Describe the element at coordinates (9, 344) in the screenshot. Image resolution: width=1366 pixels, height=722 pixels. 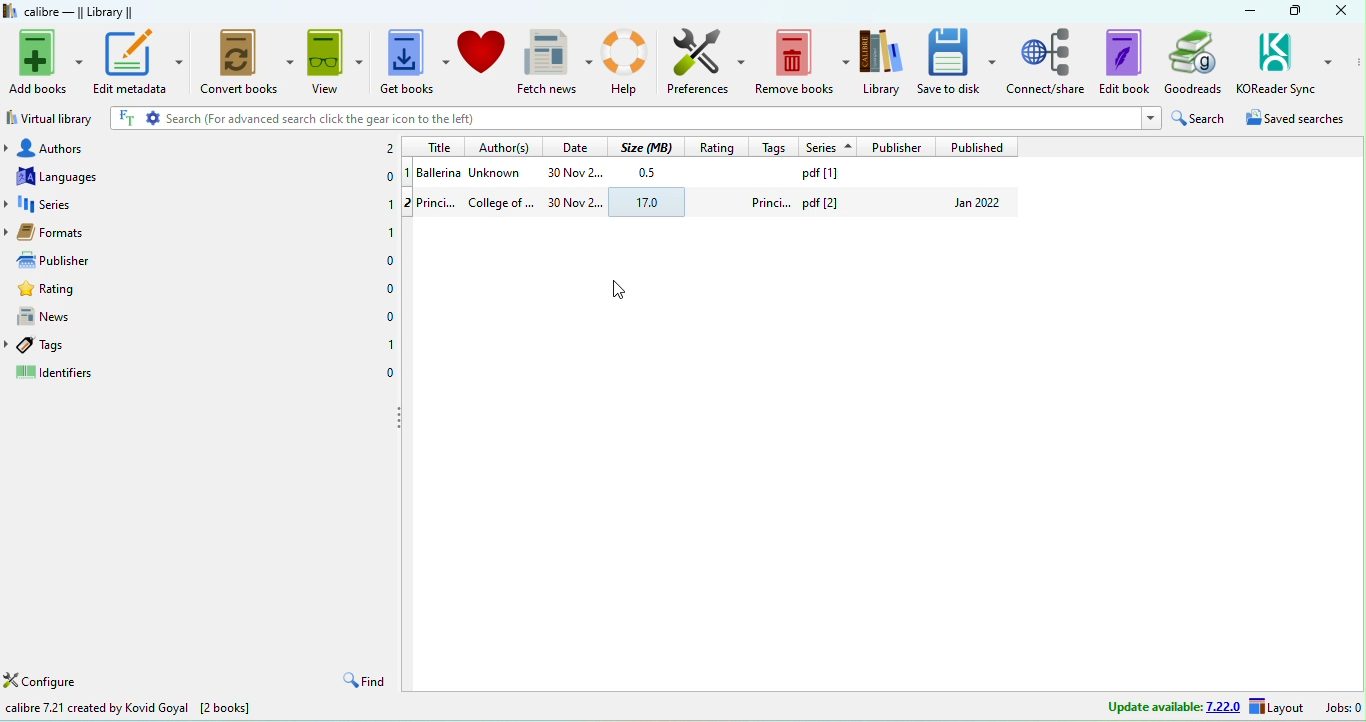
I see `drop down` at that location.